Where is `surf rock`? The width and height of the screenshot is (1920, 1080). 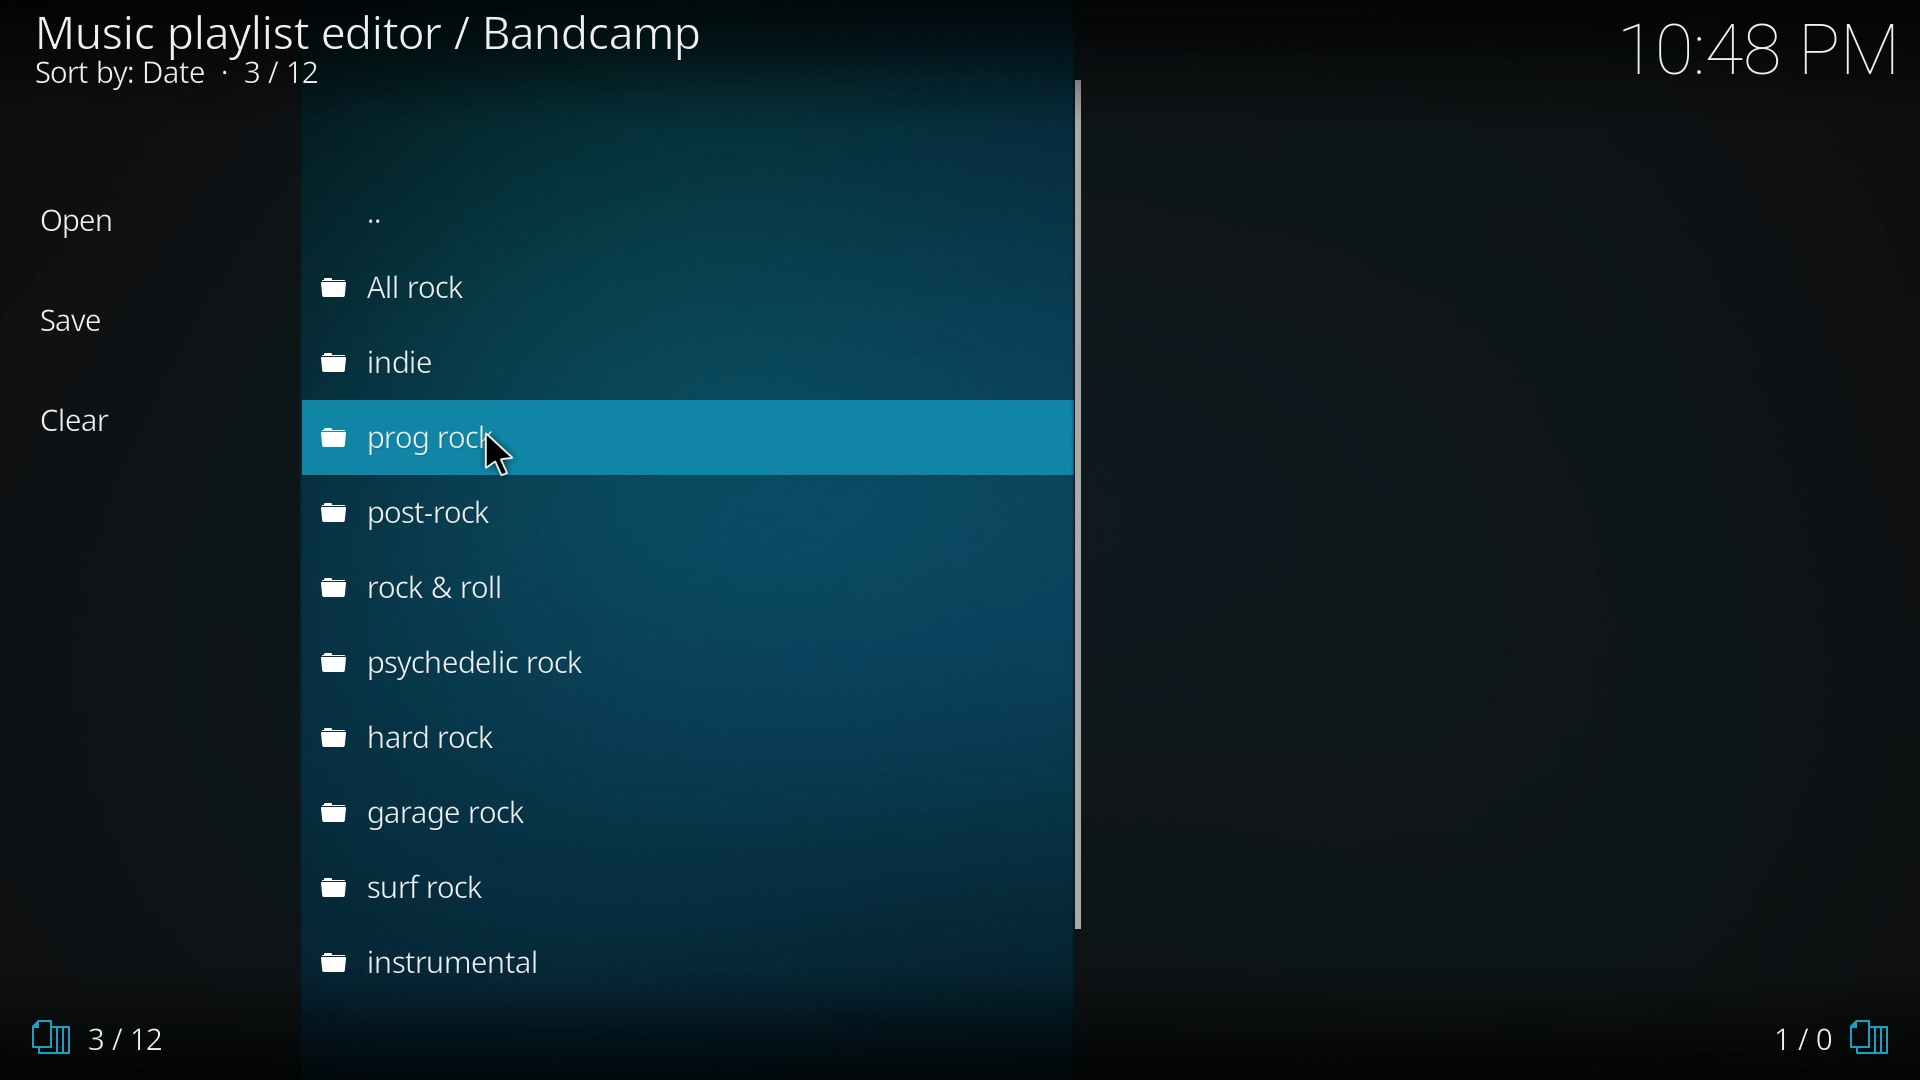 surf rock is located at coordinates (439, 884).